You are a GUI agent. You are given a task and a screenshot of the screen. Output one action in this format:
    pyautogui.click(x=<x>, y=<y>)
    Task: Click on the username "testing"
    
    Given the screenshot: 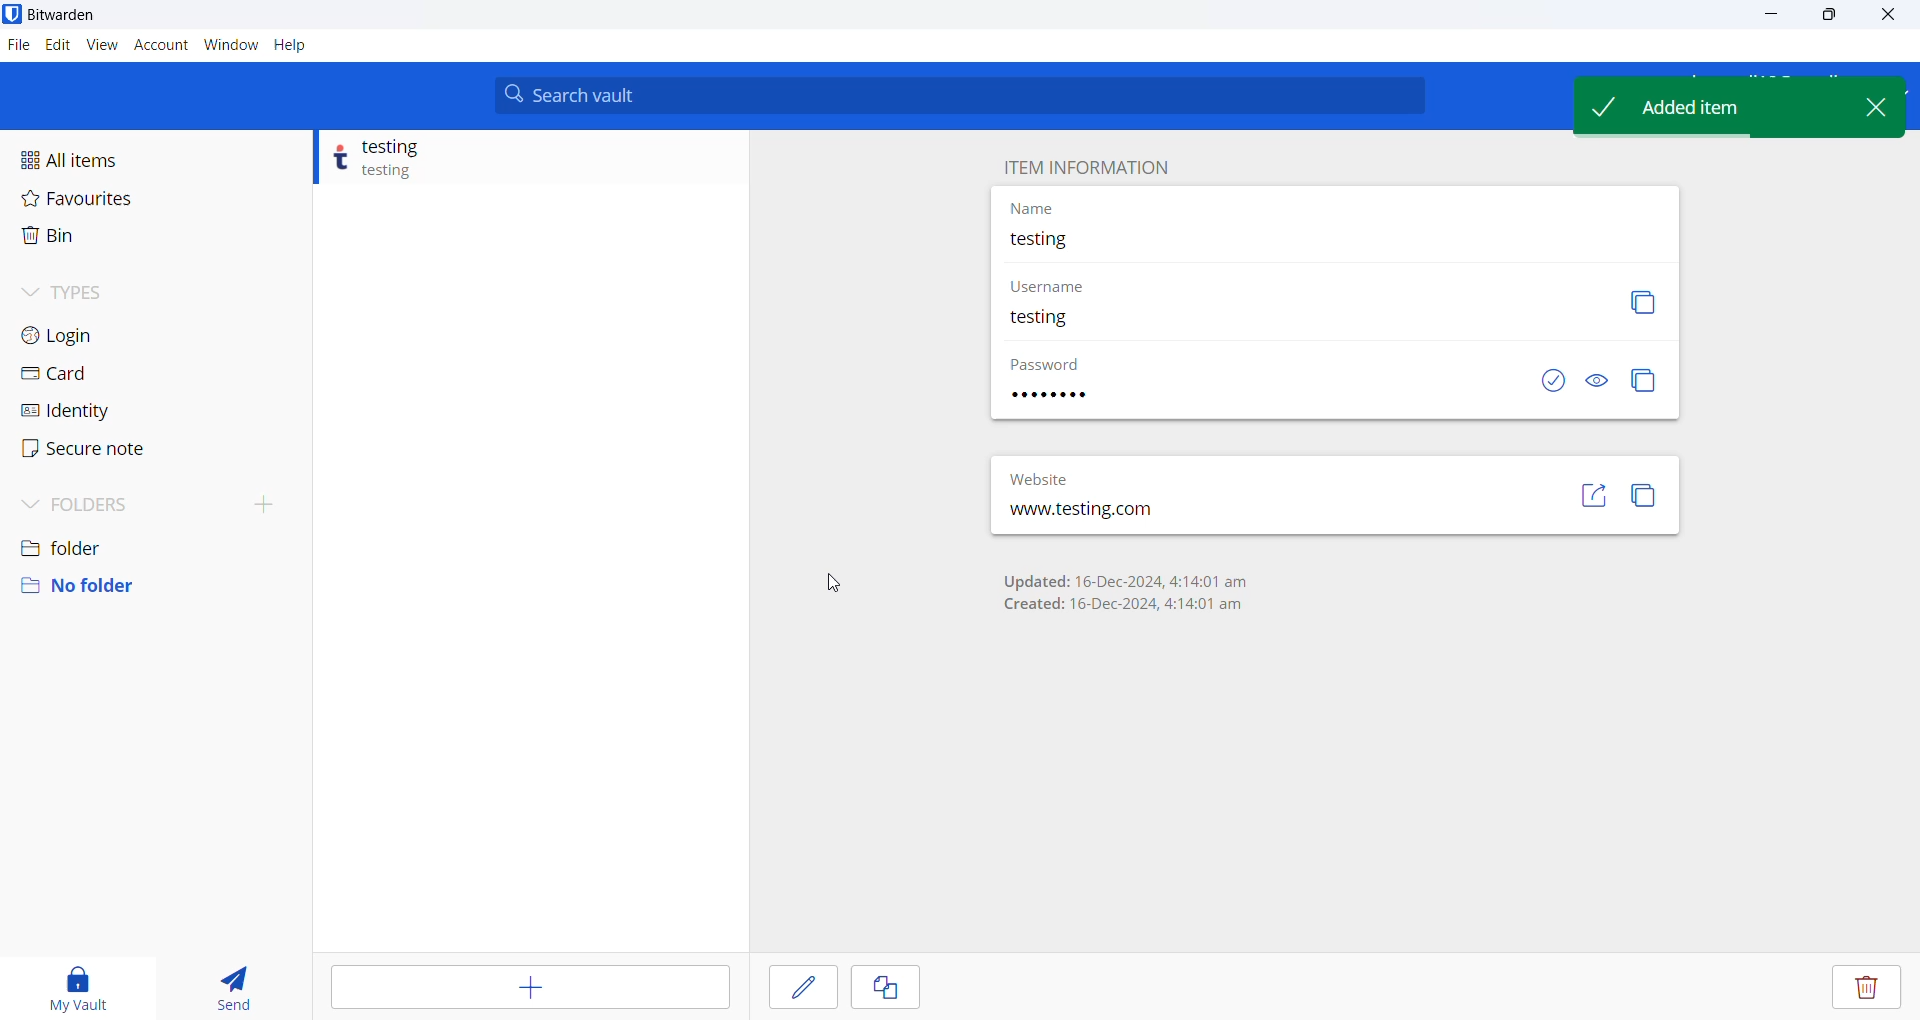 What is the action you would take?
    pyautogui.click(x=1247, y=320)
    